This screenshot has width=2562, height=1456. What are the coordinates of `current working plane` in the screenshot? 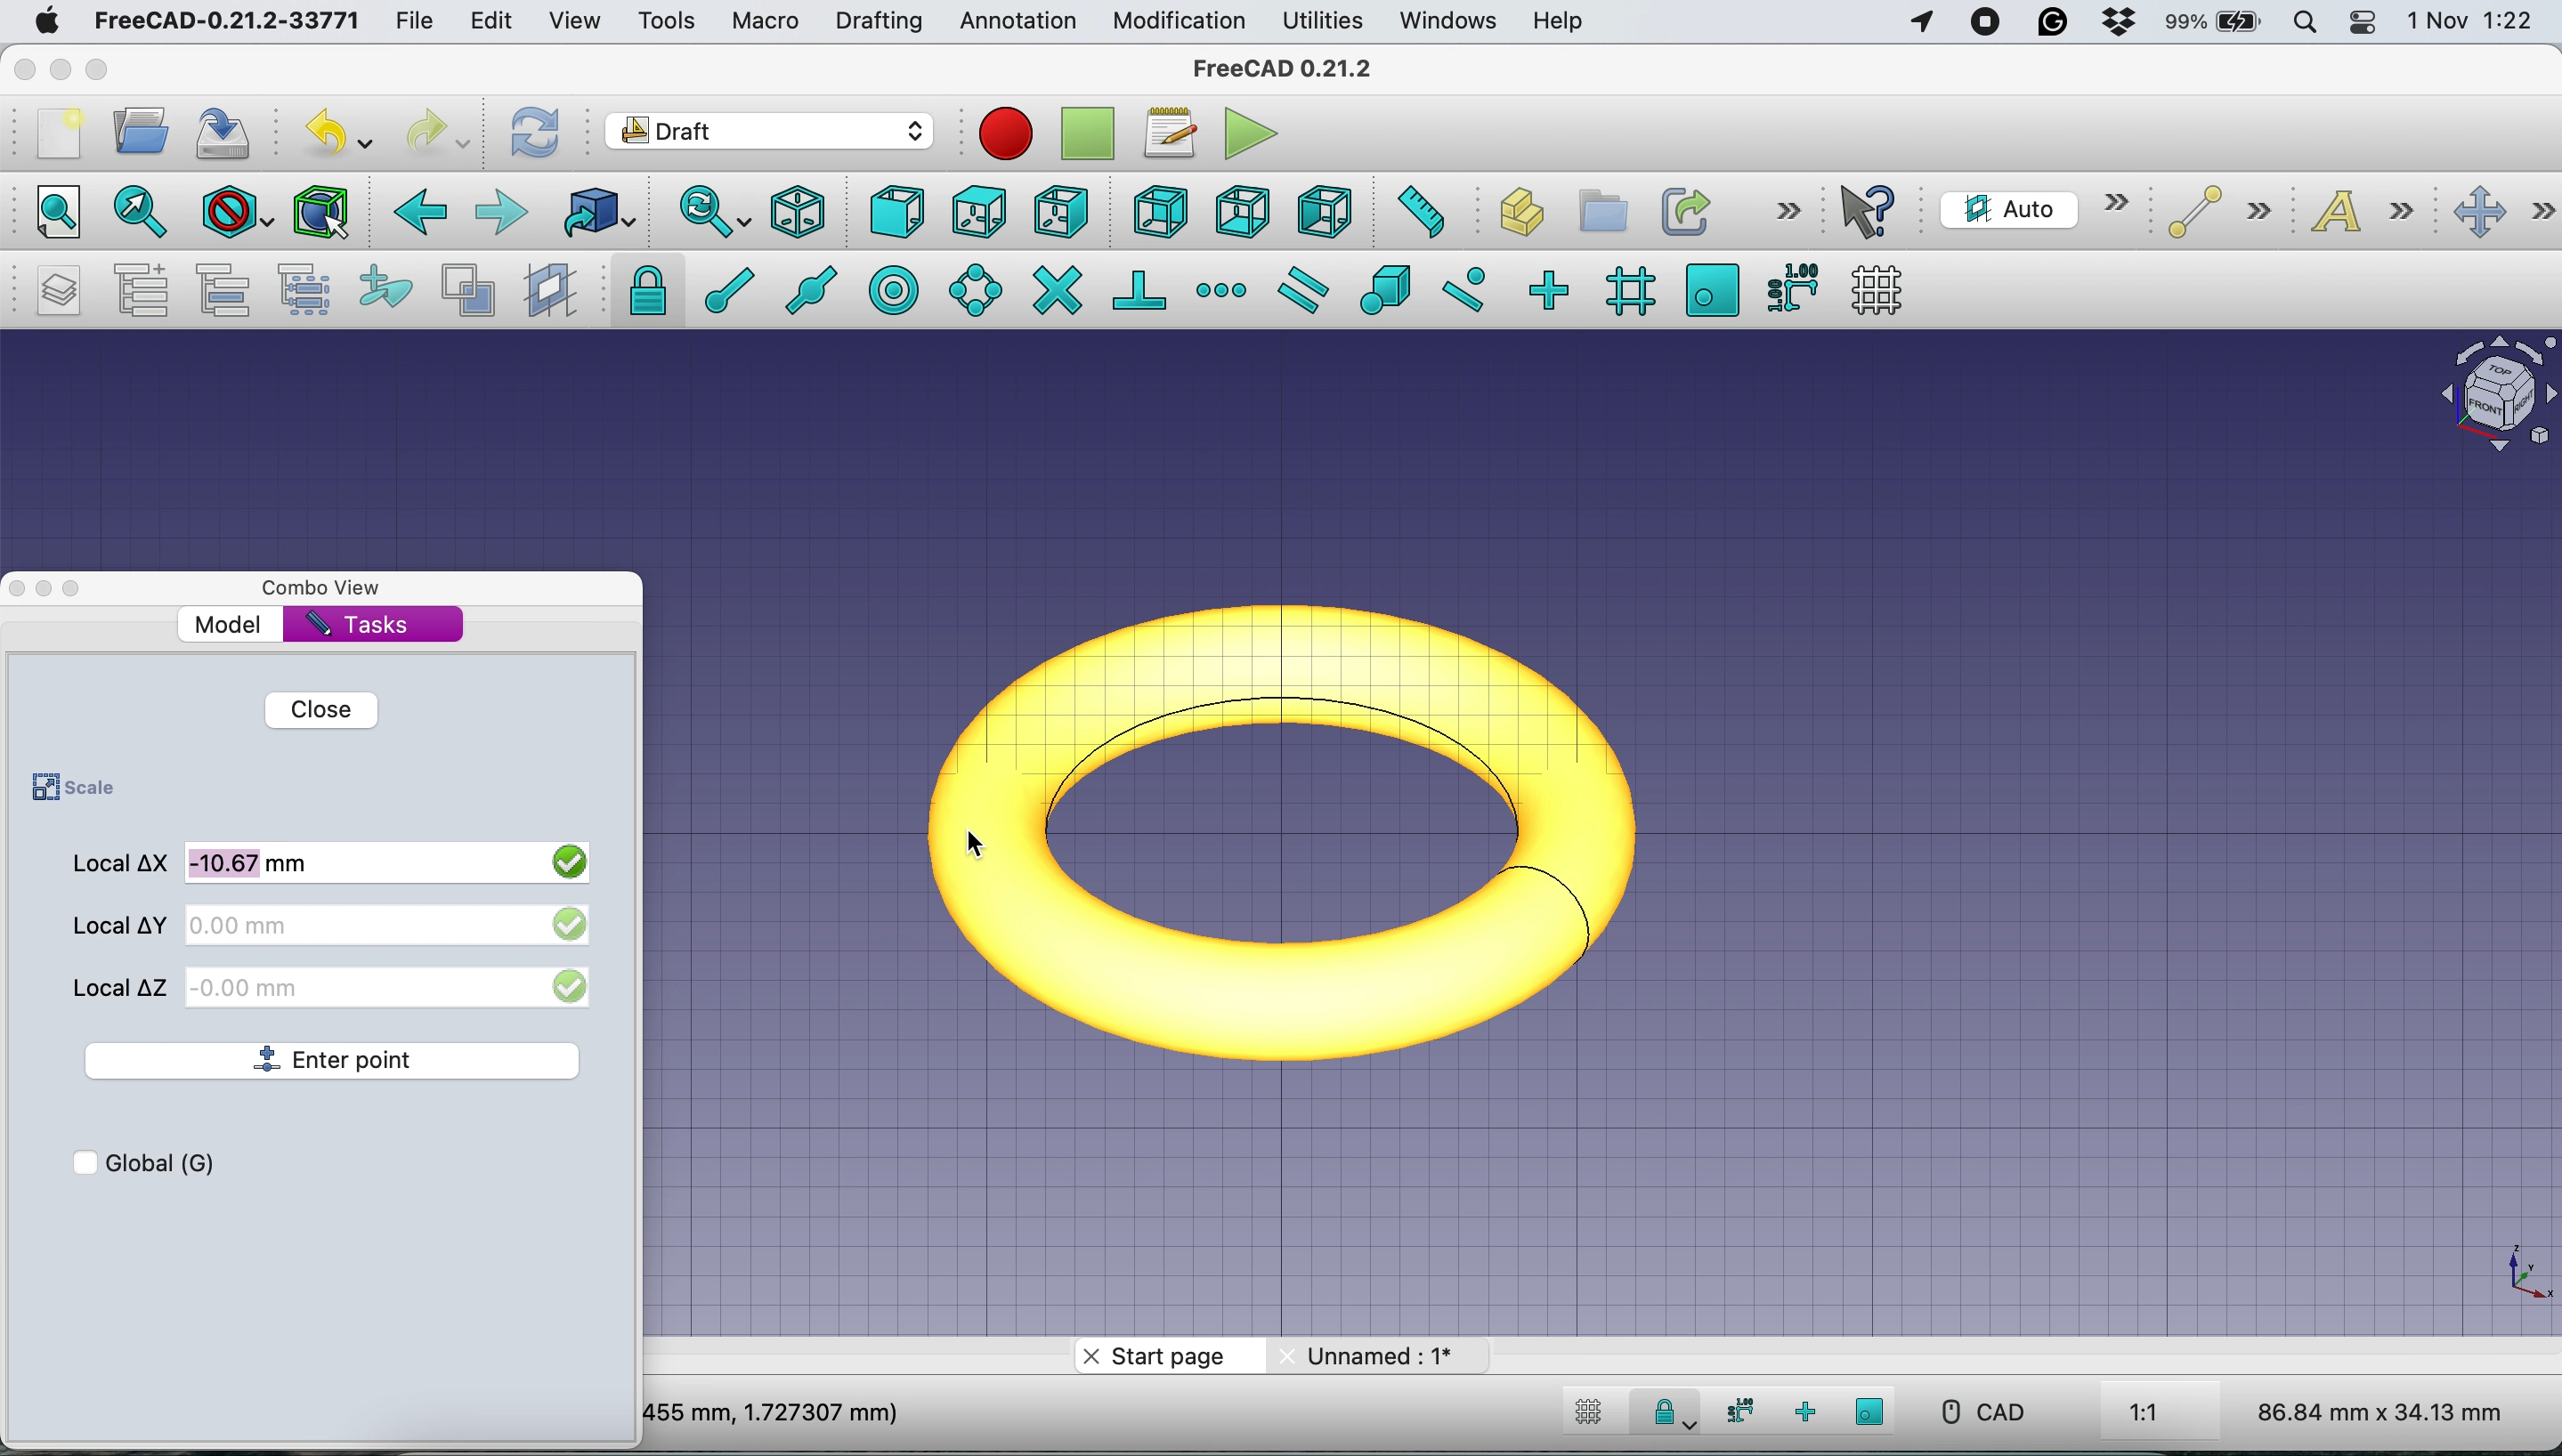 It's located at (2033, 208).